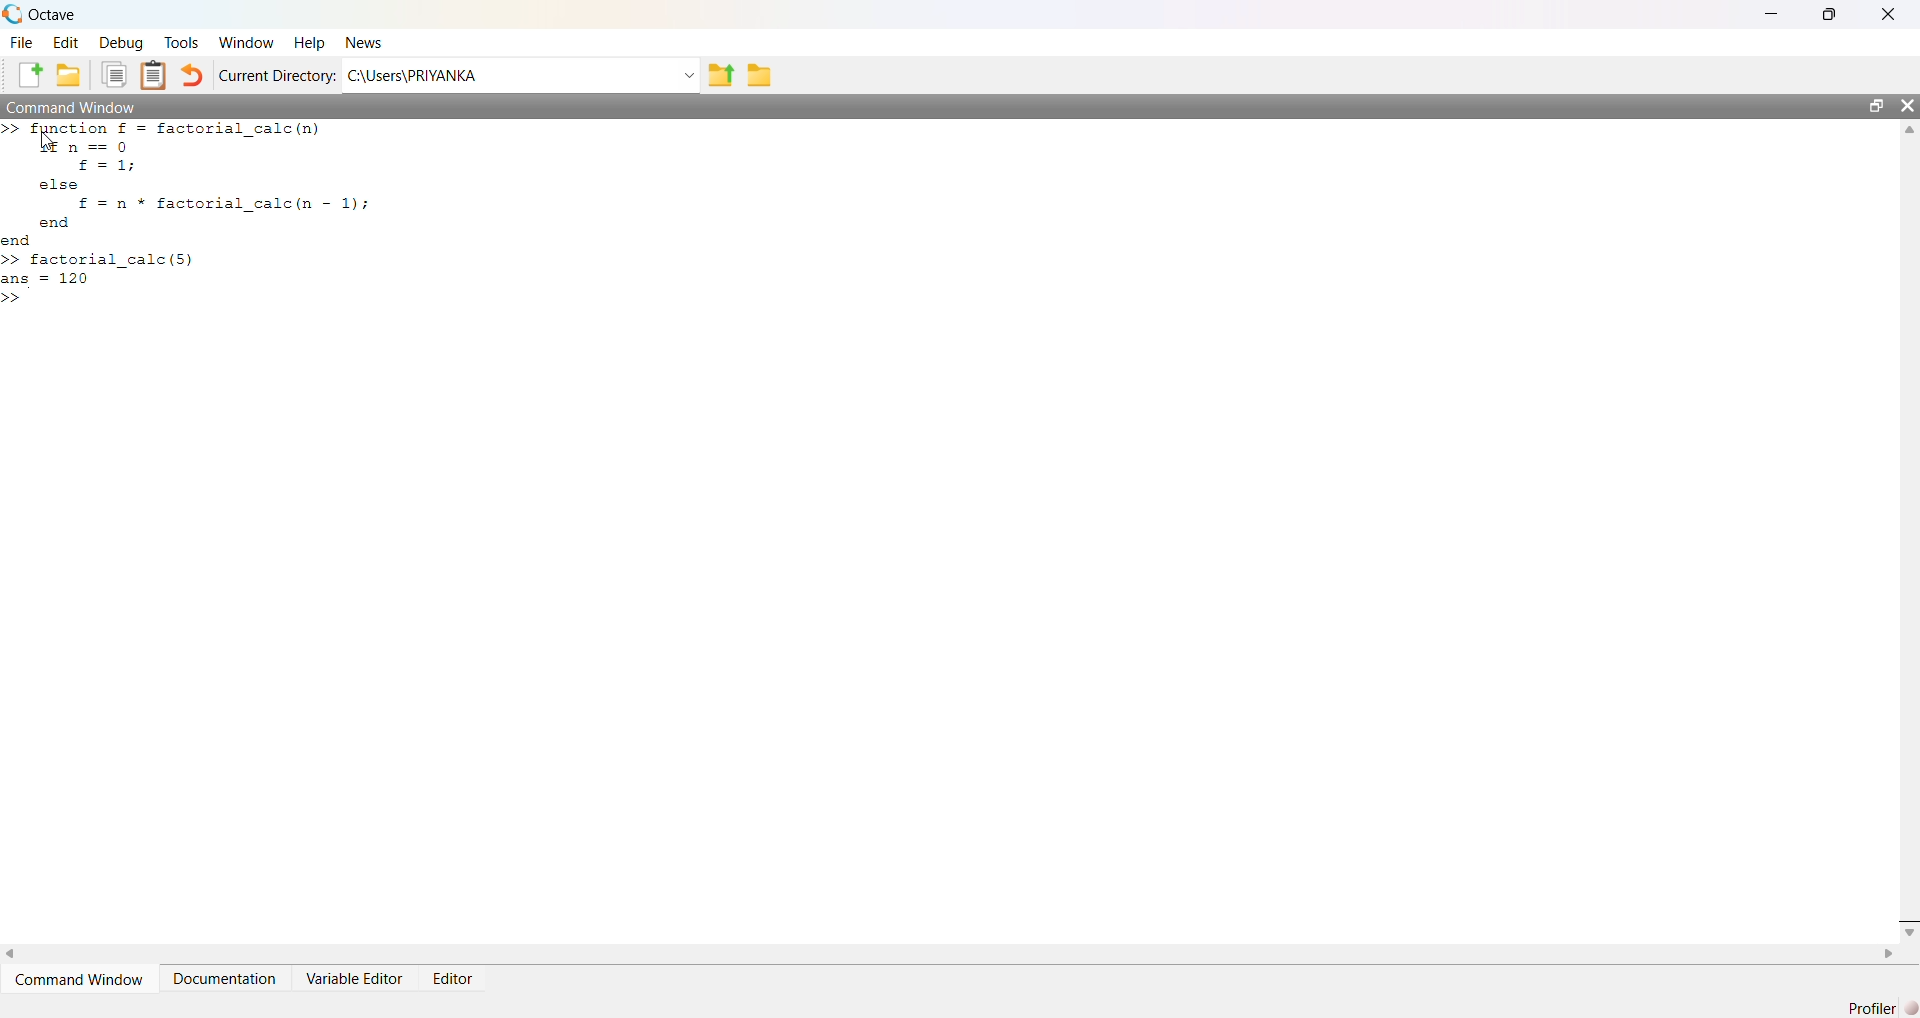 The height and width of the screenshot is (1018, 1920). I want to click on help, so click(312, 44).